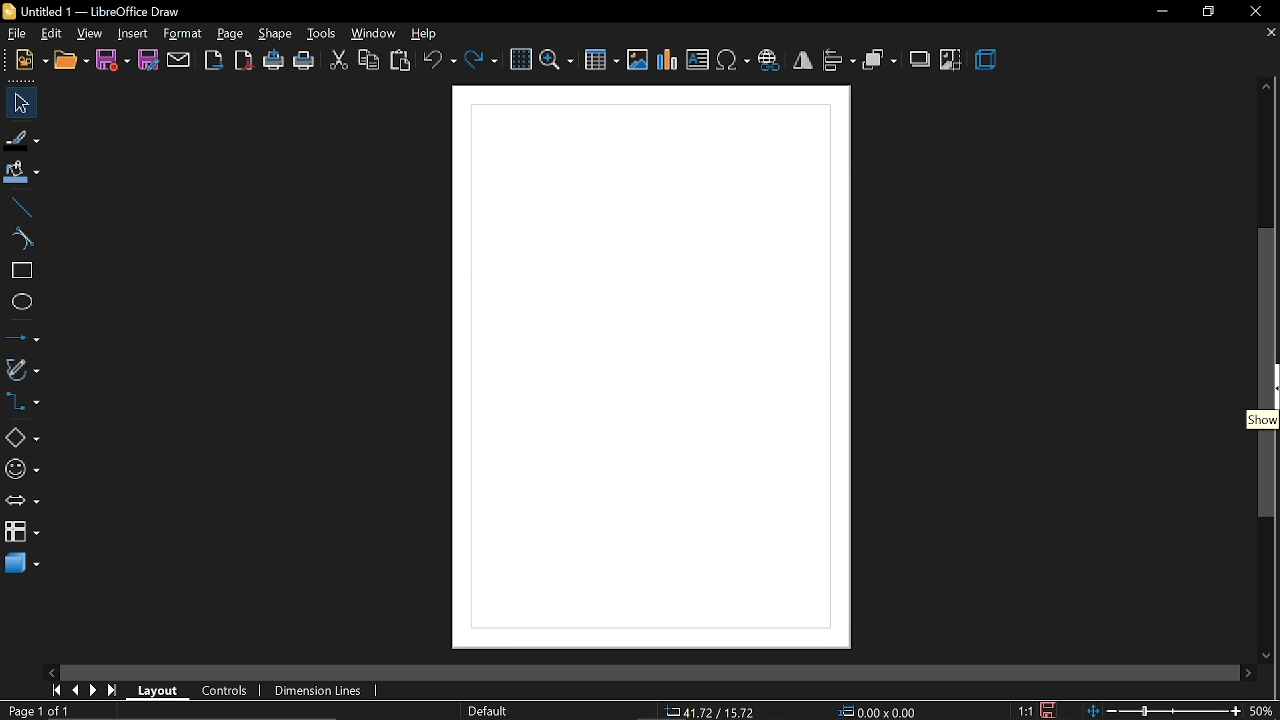 This screenshot has height=720, width=1280. What do you see at coordinates (1264, 85) in the screenshot?
I see `move up` at bounding box center [1264, 85].